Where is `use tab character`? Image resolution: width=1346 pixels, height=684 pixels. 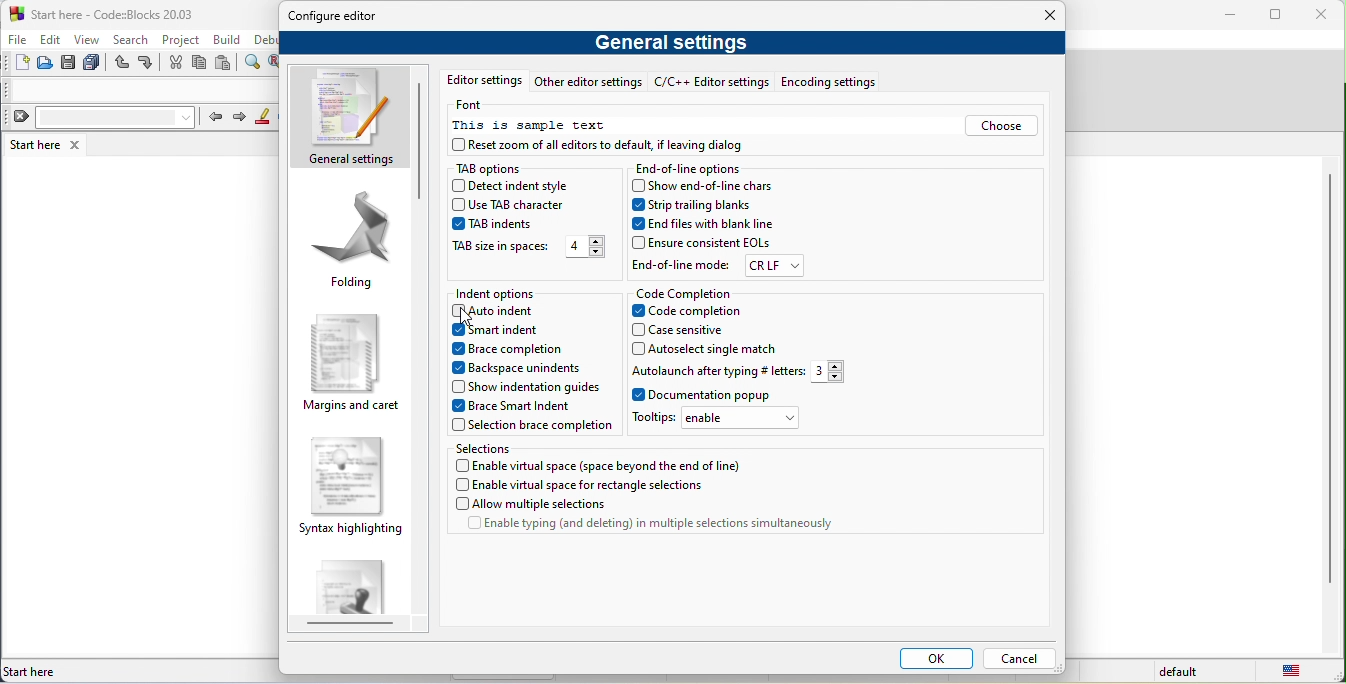
use tab character is located at coordinates (520, 205).